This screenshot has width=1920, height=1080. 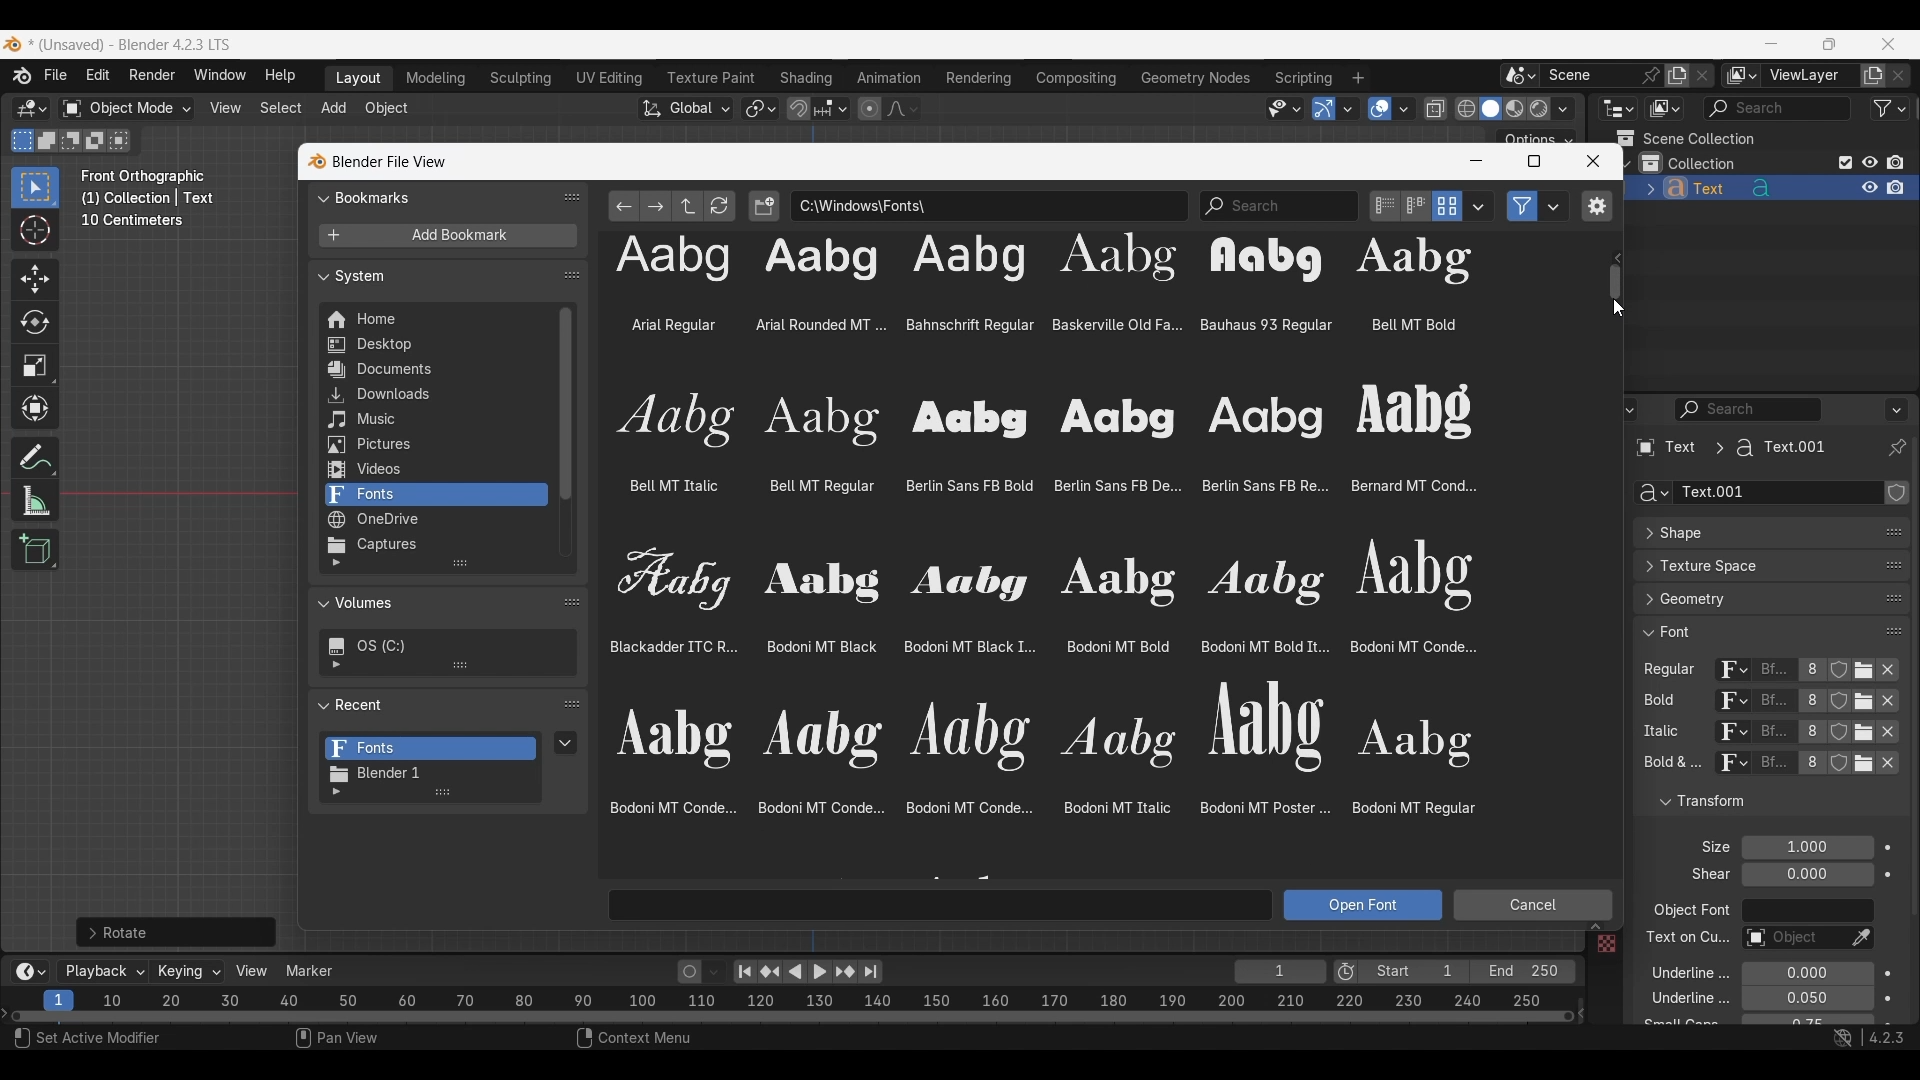 What do you see at coordinates (1324, 109) in the screenshot?
I see `Show gizmo` at bounding box center [1324, 109].